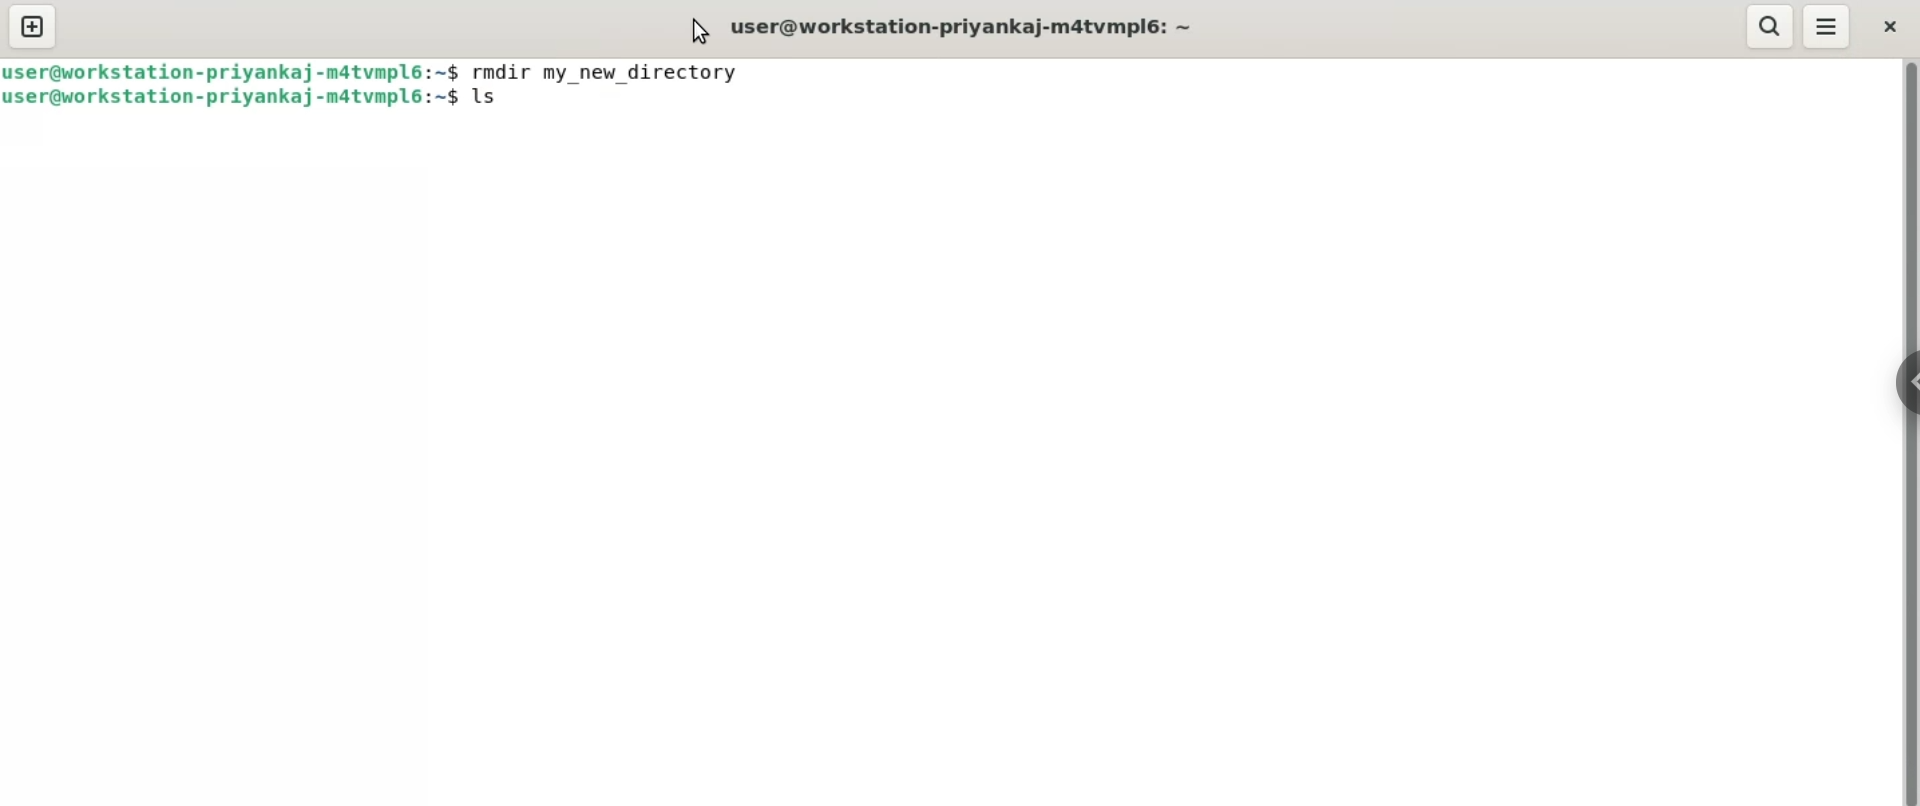 This screenshot has height=806, width=1920. What do you see at coordinates (235, 71) in the screenshot?
I see `user@workstation-priyanka-m4tvmpl6:~$` at bounding box center [235, 71].